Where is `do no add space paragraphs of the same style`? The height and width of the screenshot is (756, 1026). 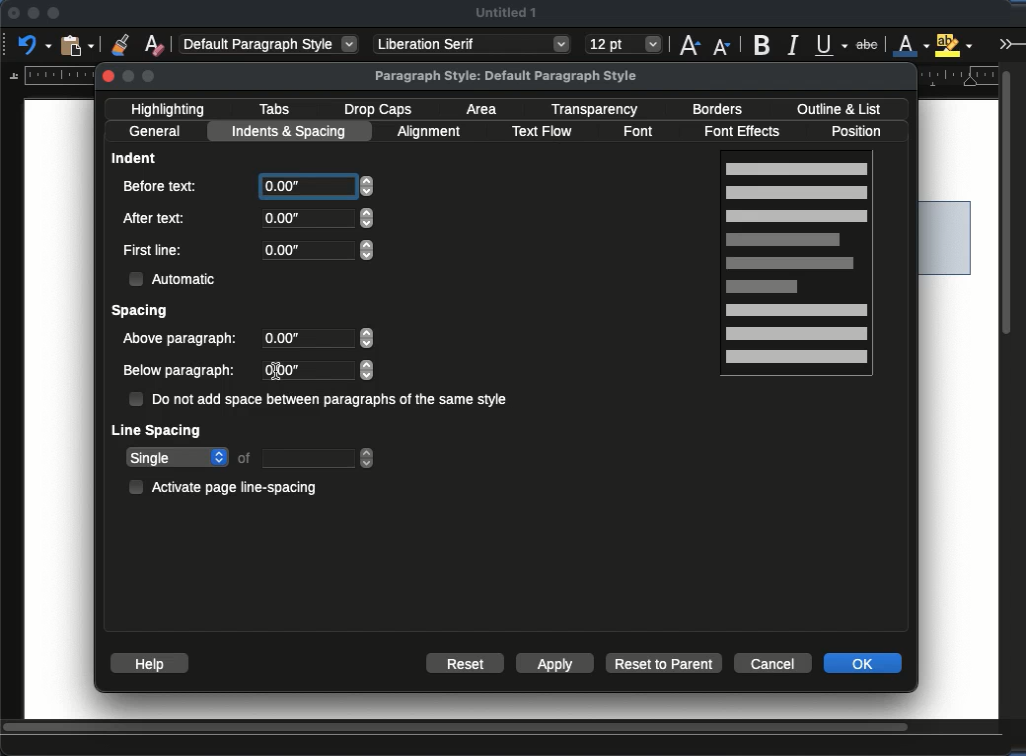
do no add space paragraphs of the same style is located at coordinates (319, 400).